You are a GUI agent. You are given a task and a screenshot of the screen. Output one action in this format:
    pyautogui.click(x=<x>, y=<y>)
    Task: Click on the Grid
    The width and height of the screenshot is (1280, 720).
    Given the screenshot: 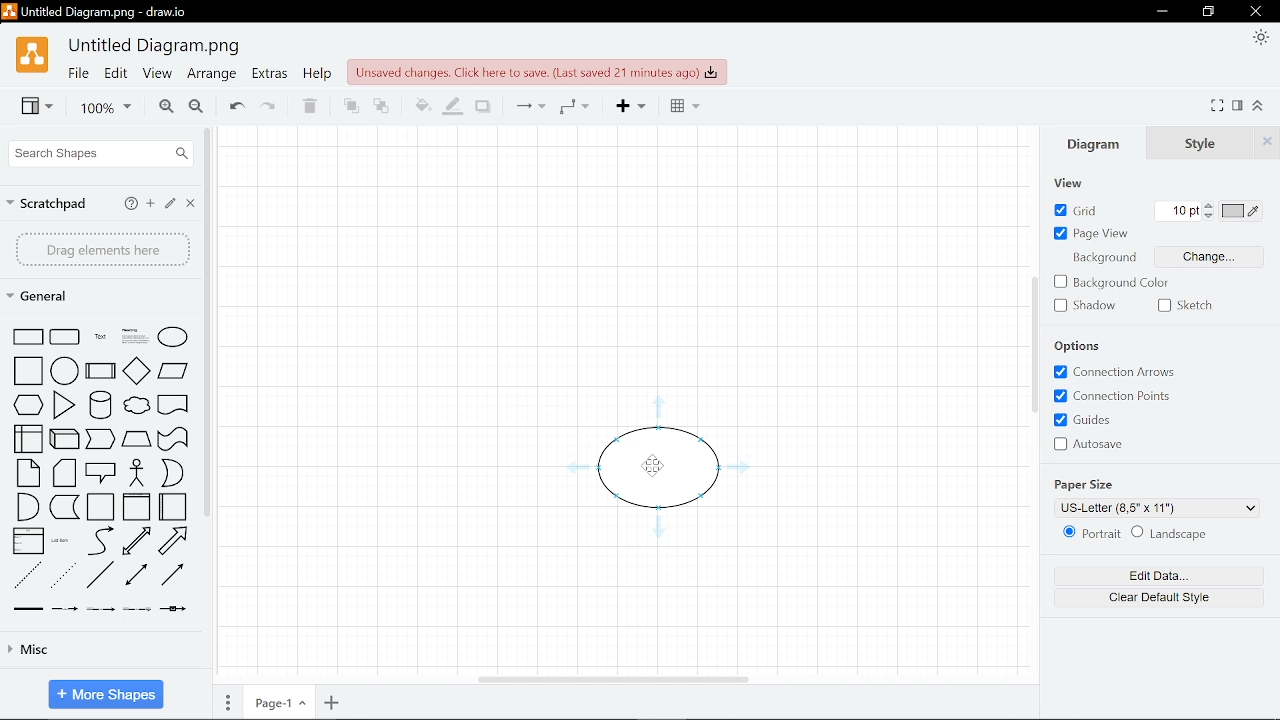 What is the action you would take?
    pyautogui.click(x=1073, y=209)
    